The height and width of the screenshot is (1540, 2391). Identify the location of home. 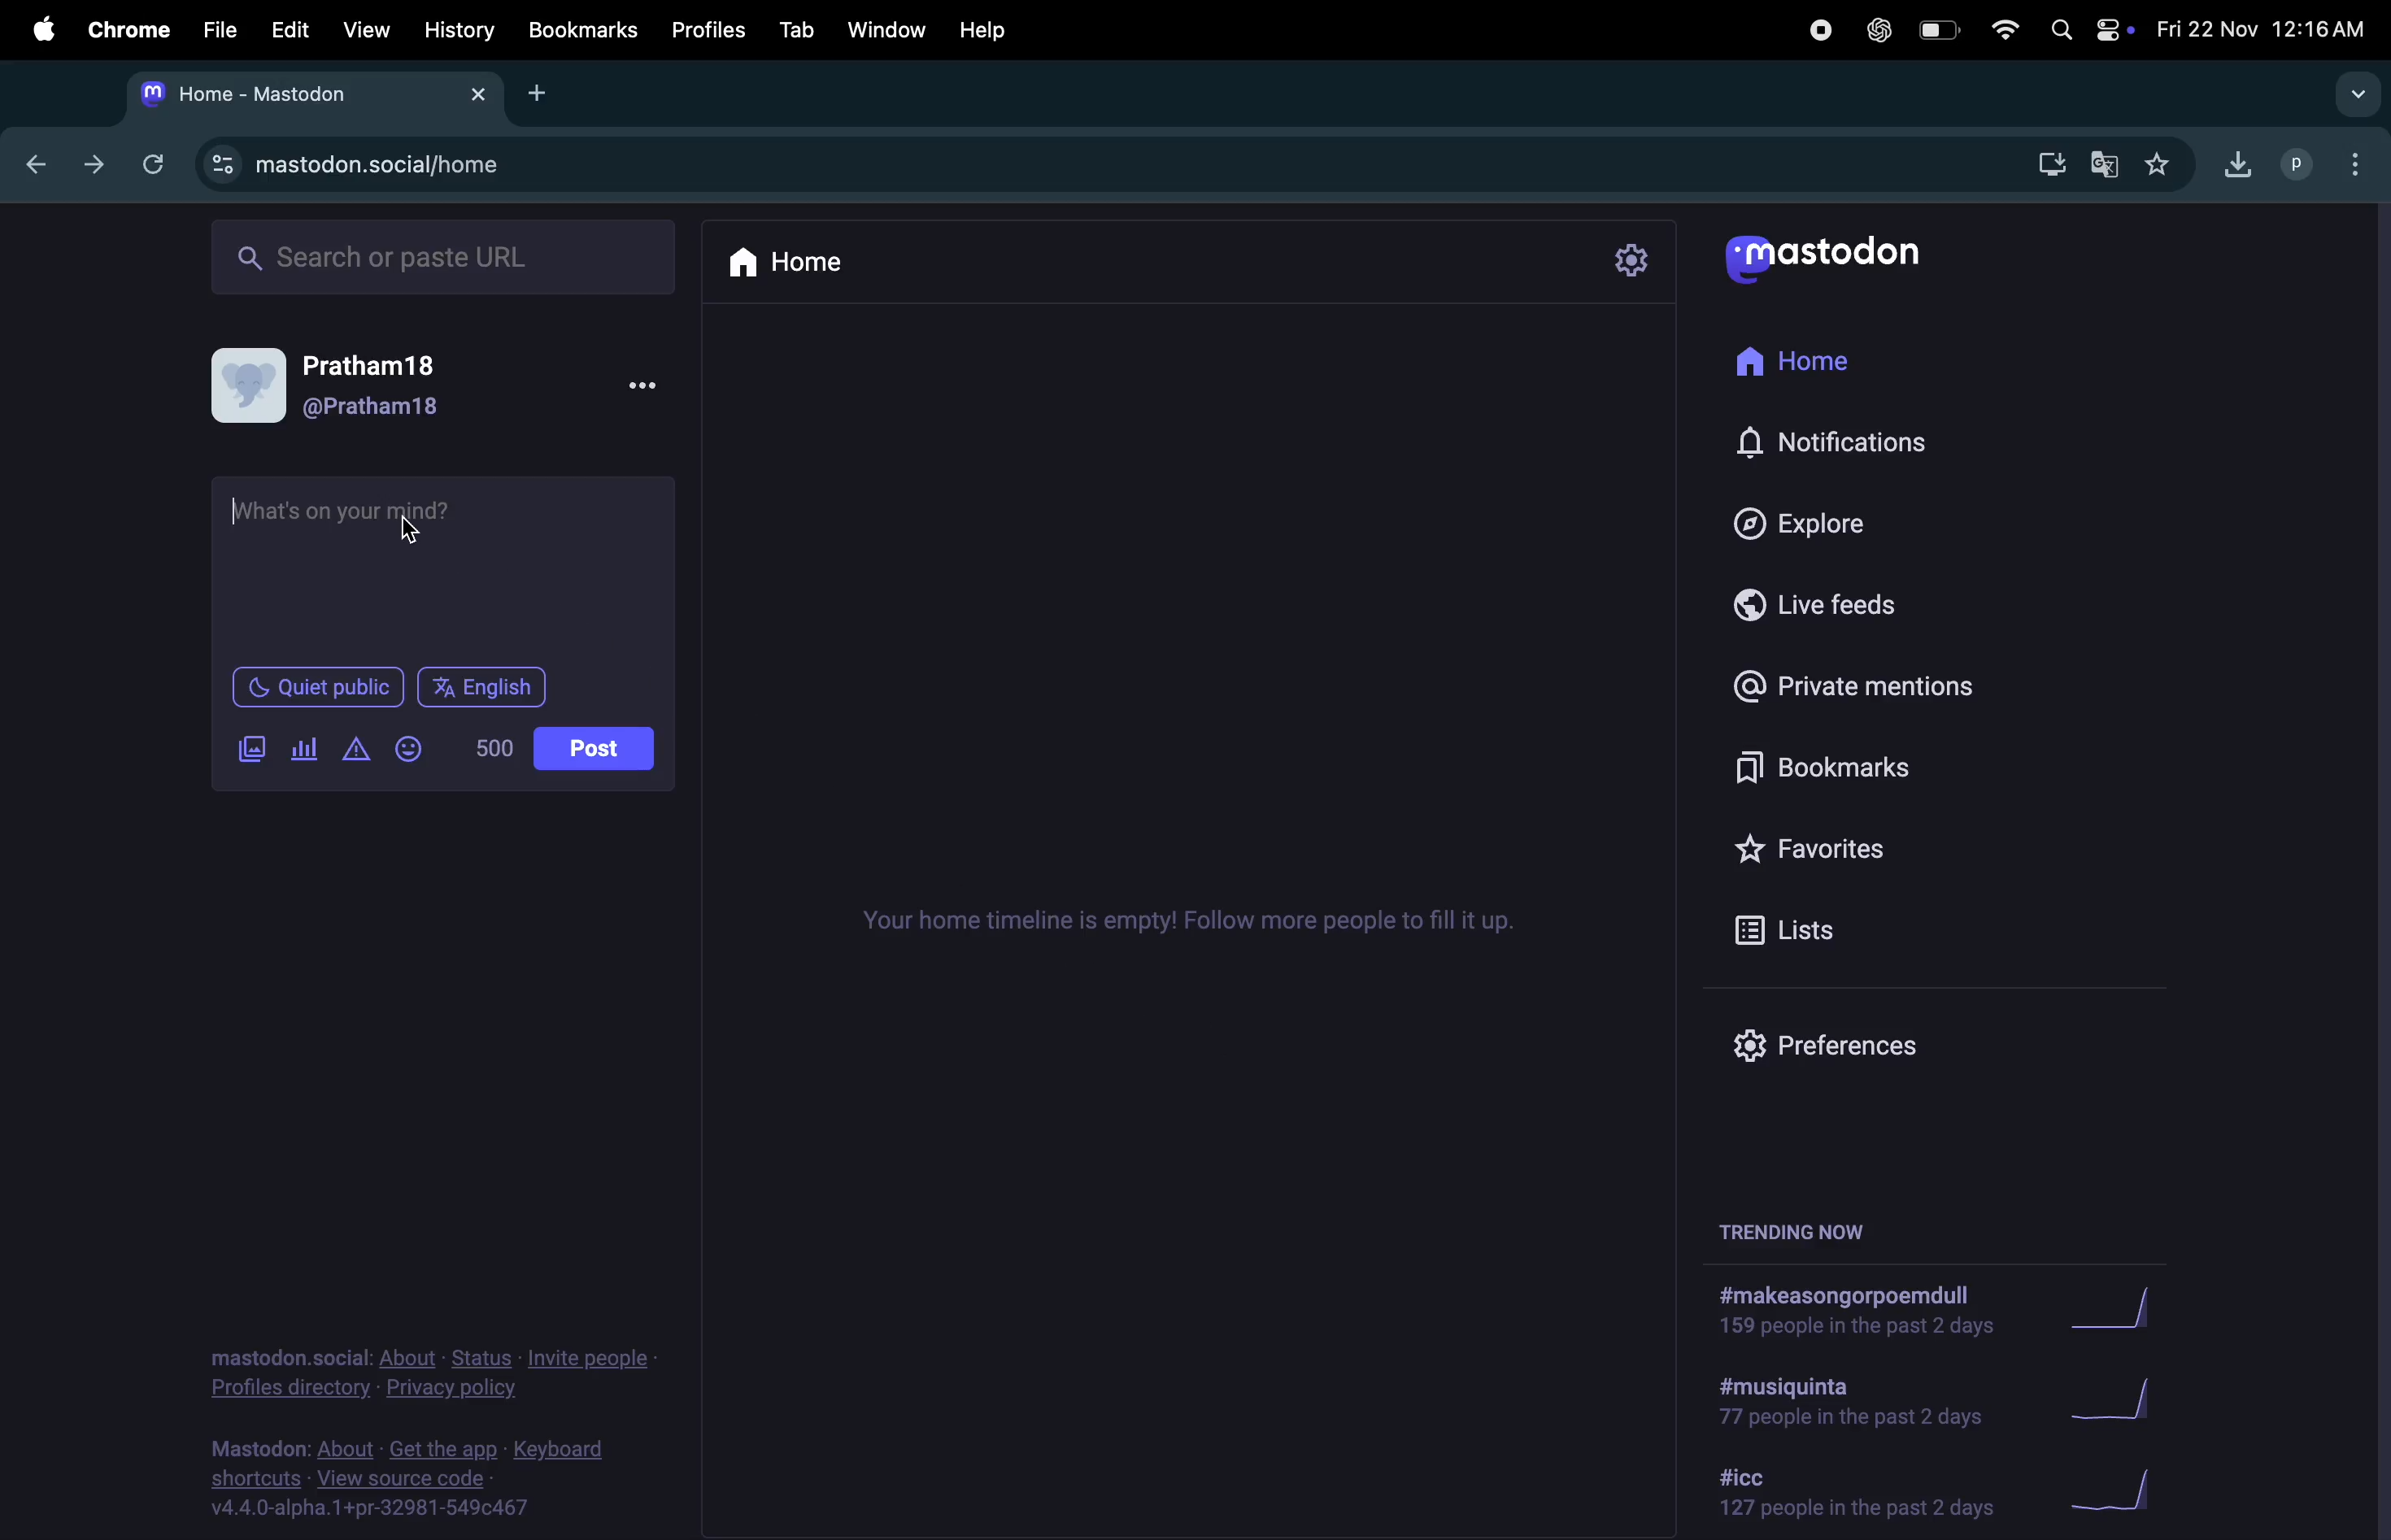
(782, 262).